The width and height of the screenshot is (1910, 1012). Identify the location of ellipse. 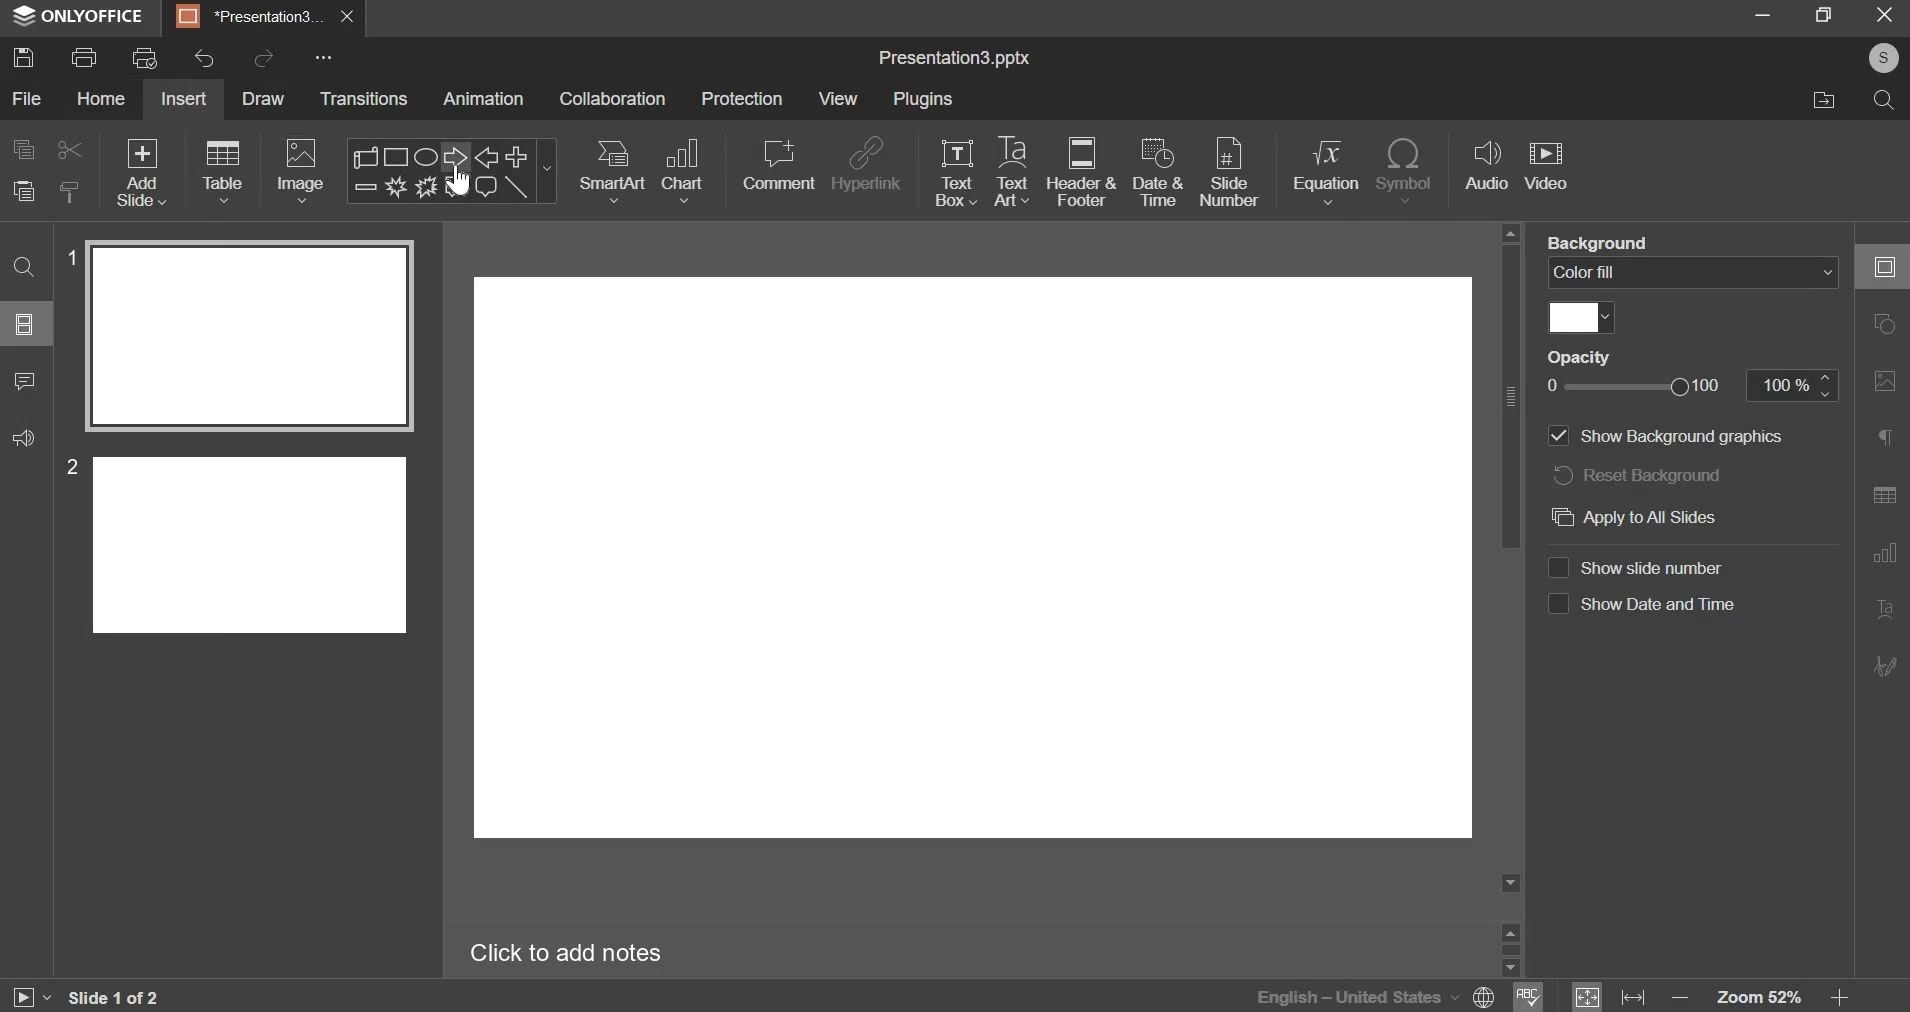
(424, 155).